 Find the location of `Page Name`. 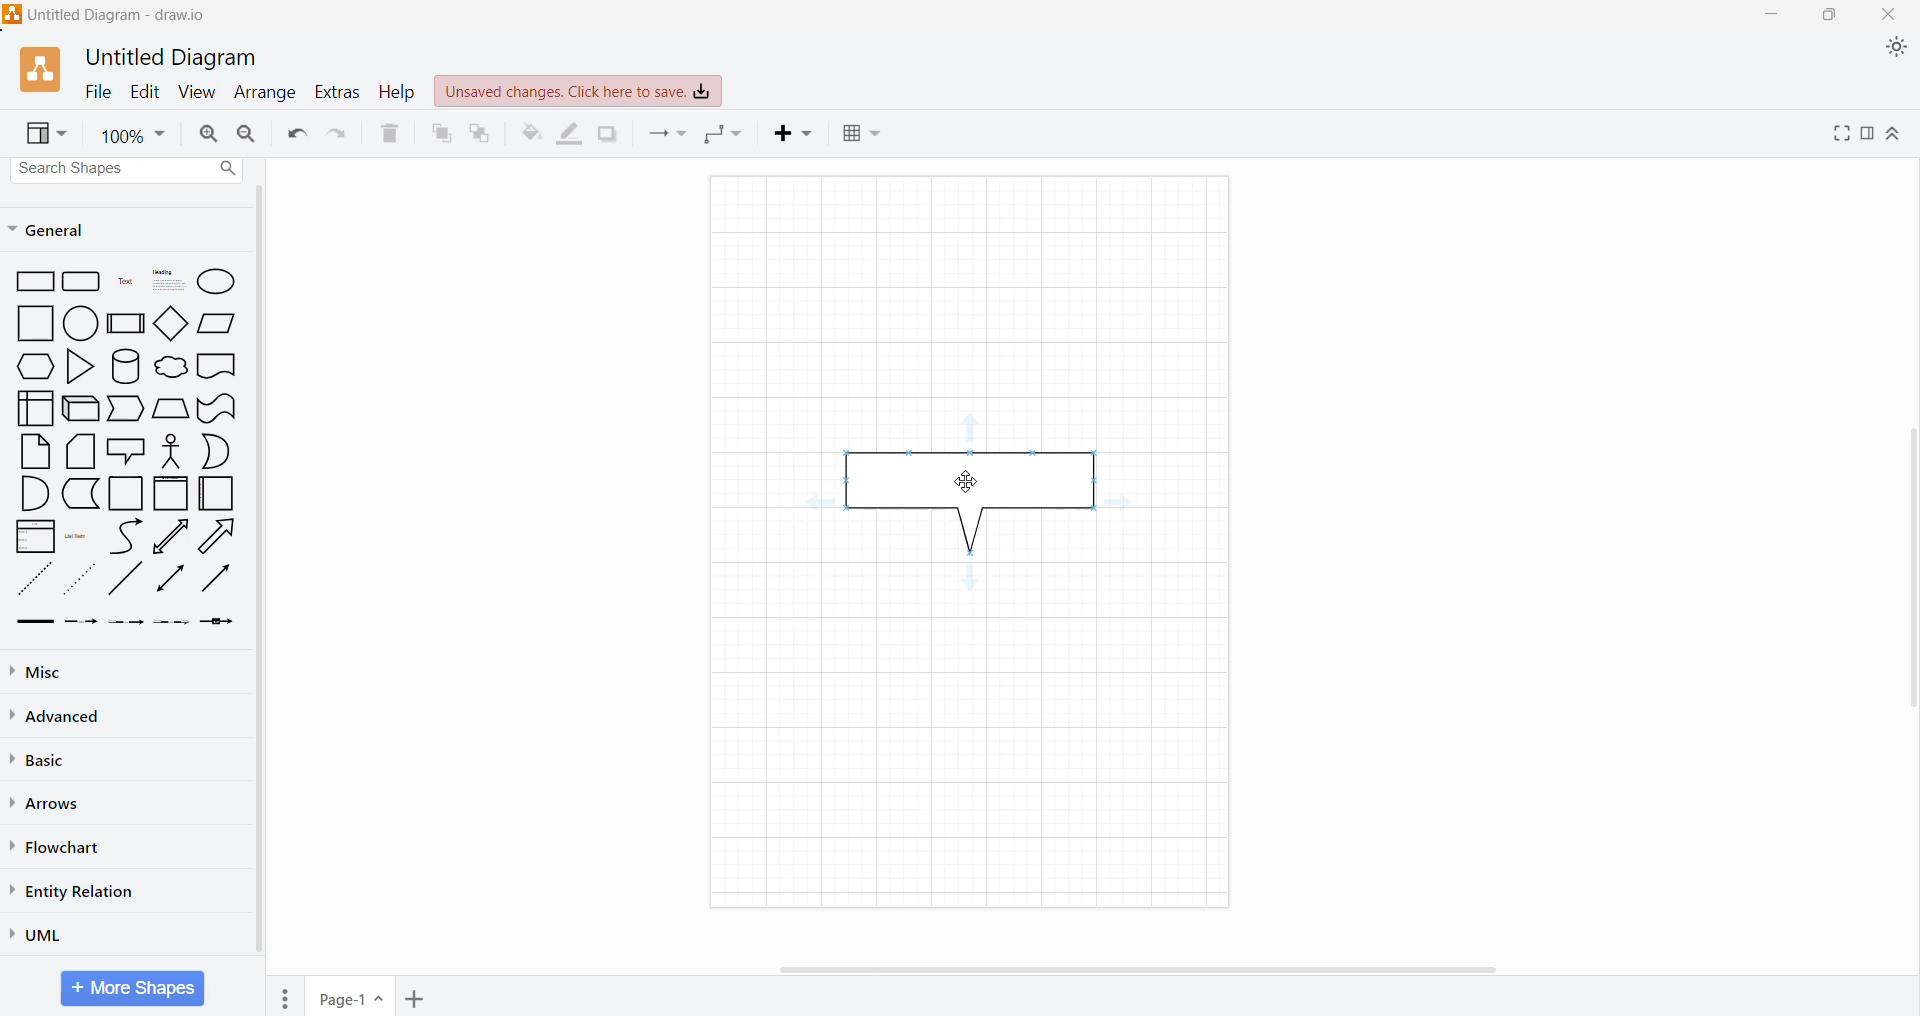

Page Name is located at coordinates (352, 996).